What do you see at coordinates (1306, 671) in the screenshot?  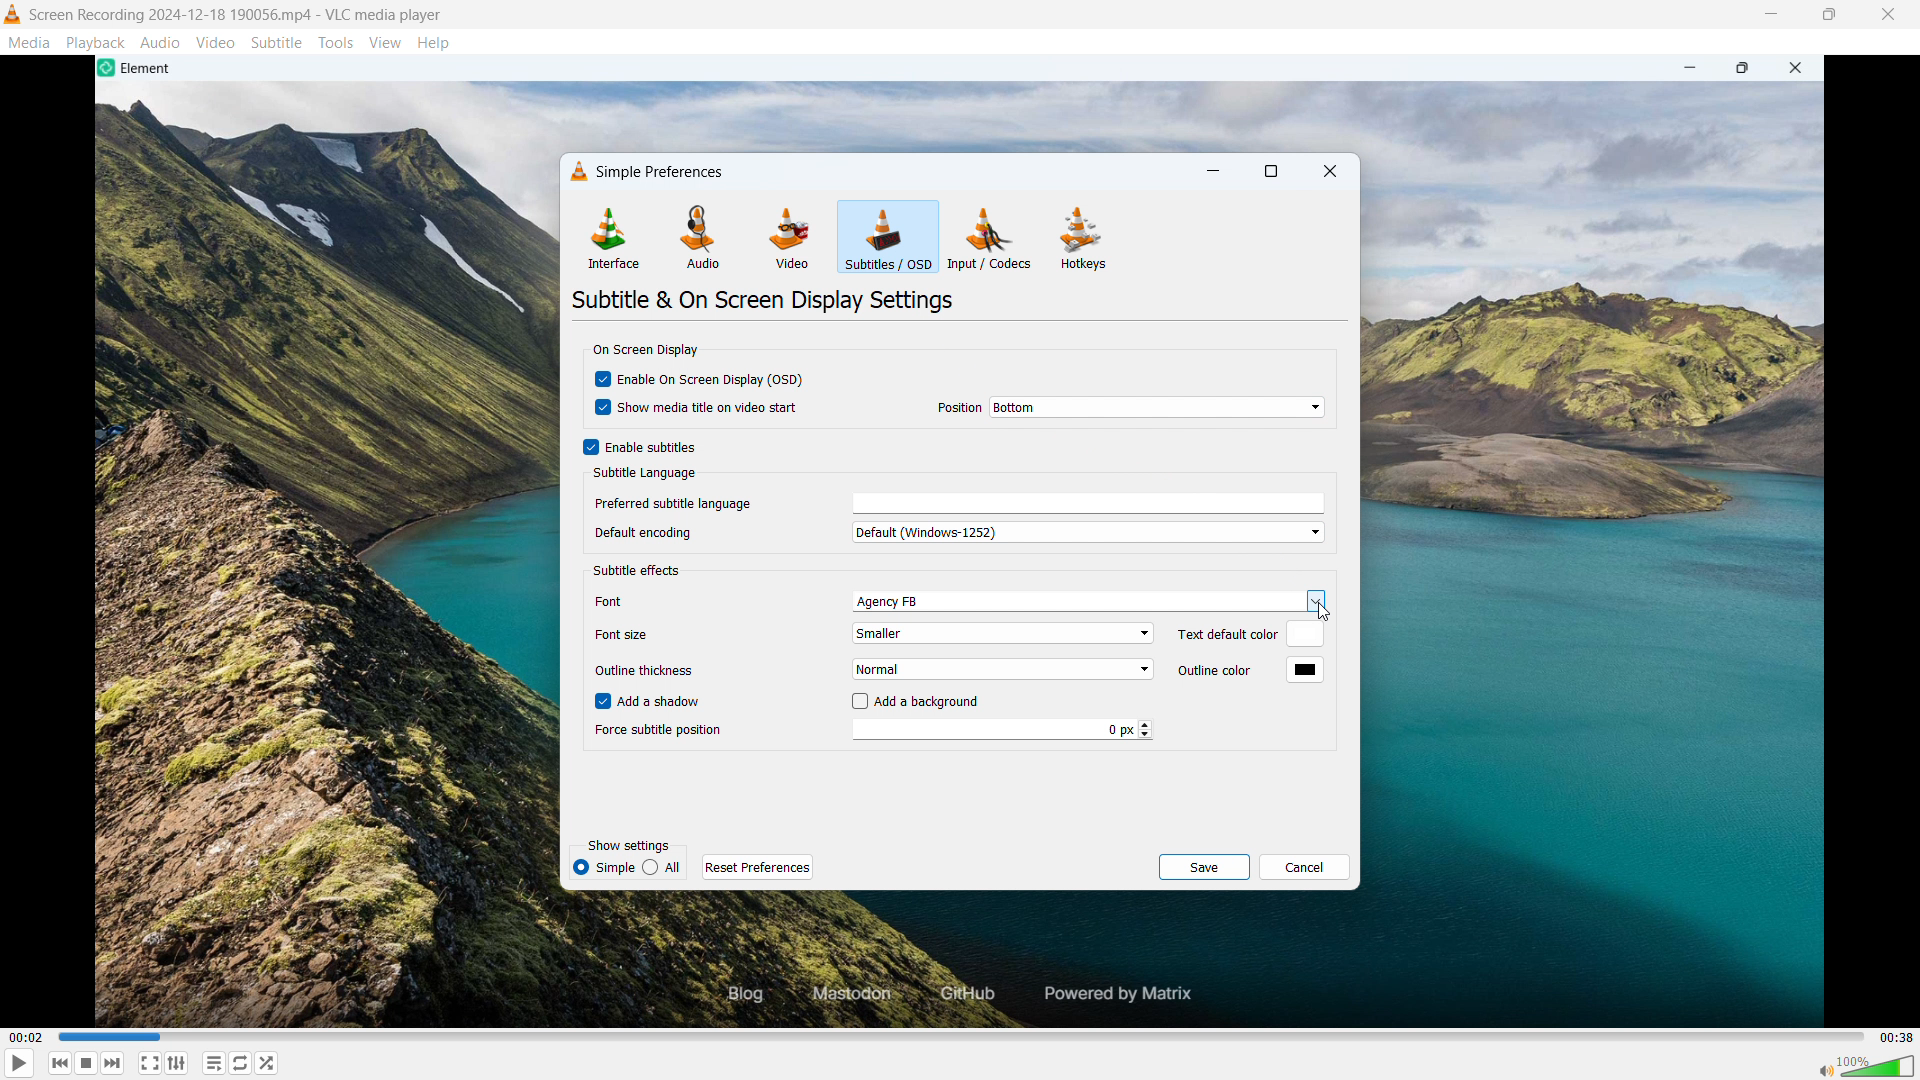 I see `outline color` at bounding box center [1306, 671].